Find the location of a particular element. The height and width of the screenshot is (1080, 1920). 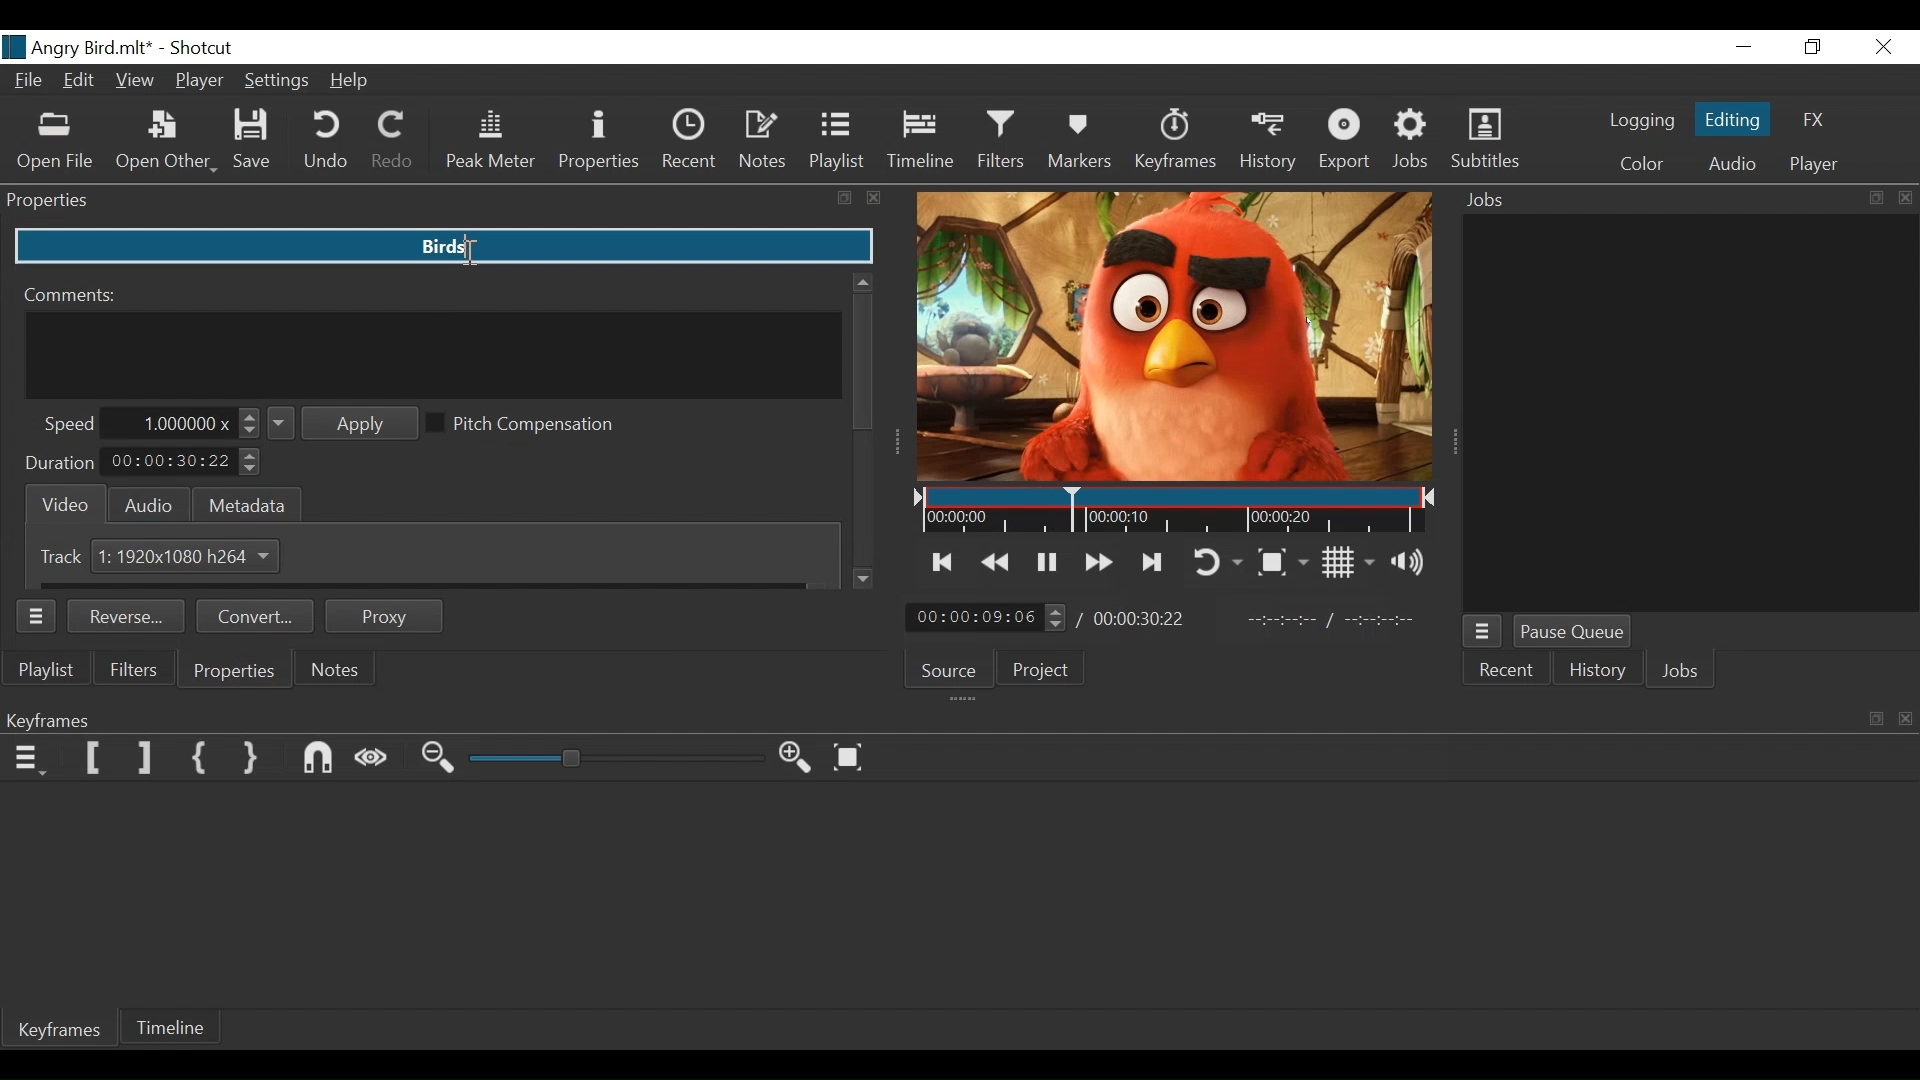

Media Viewer is located at coordinates (1174, 339).